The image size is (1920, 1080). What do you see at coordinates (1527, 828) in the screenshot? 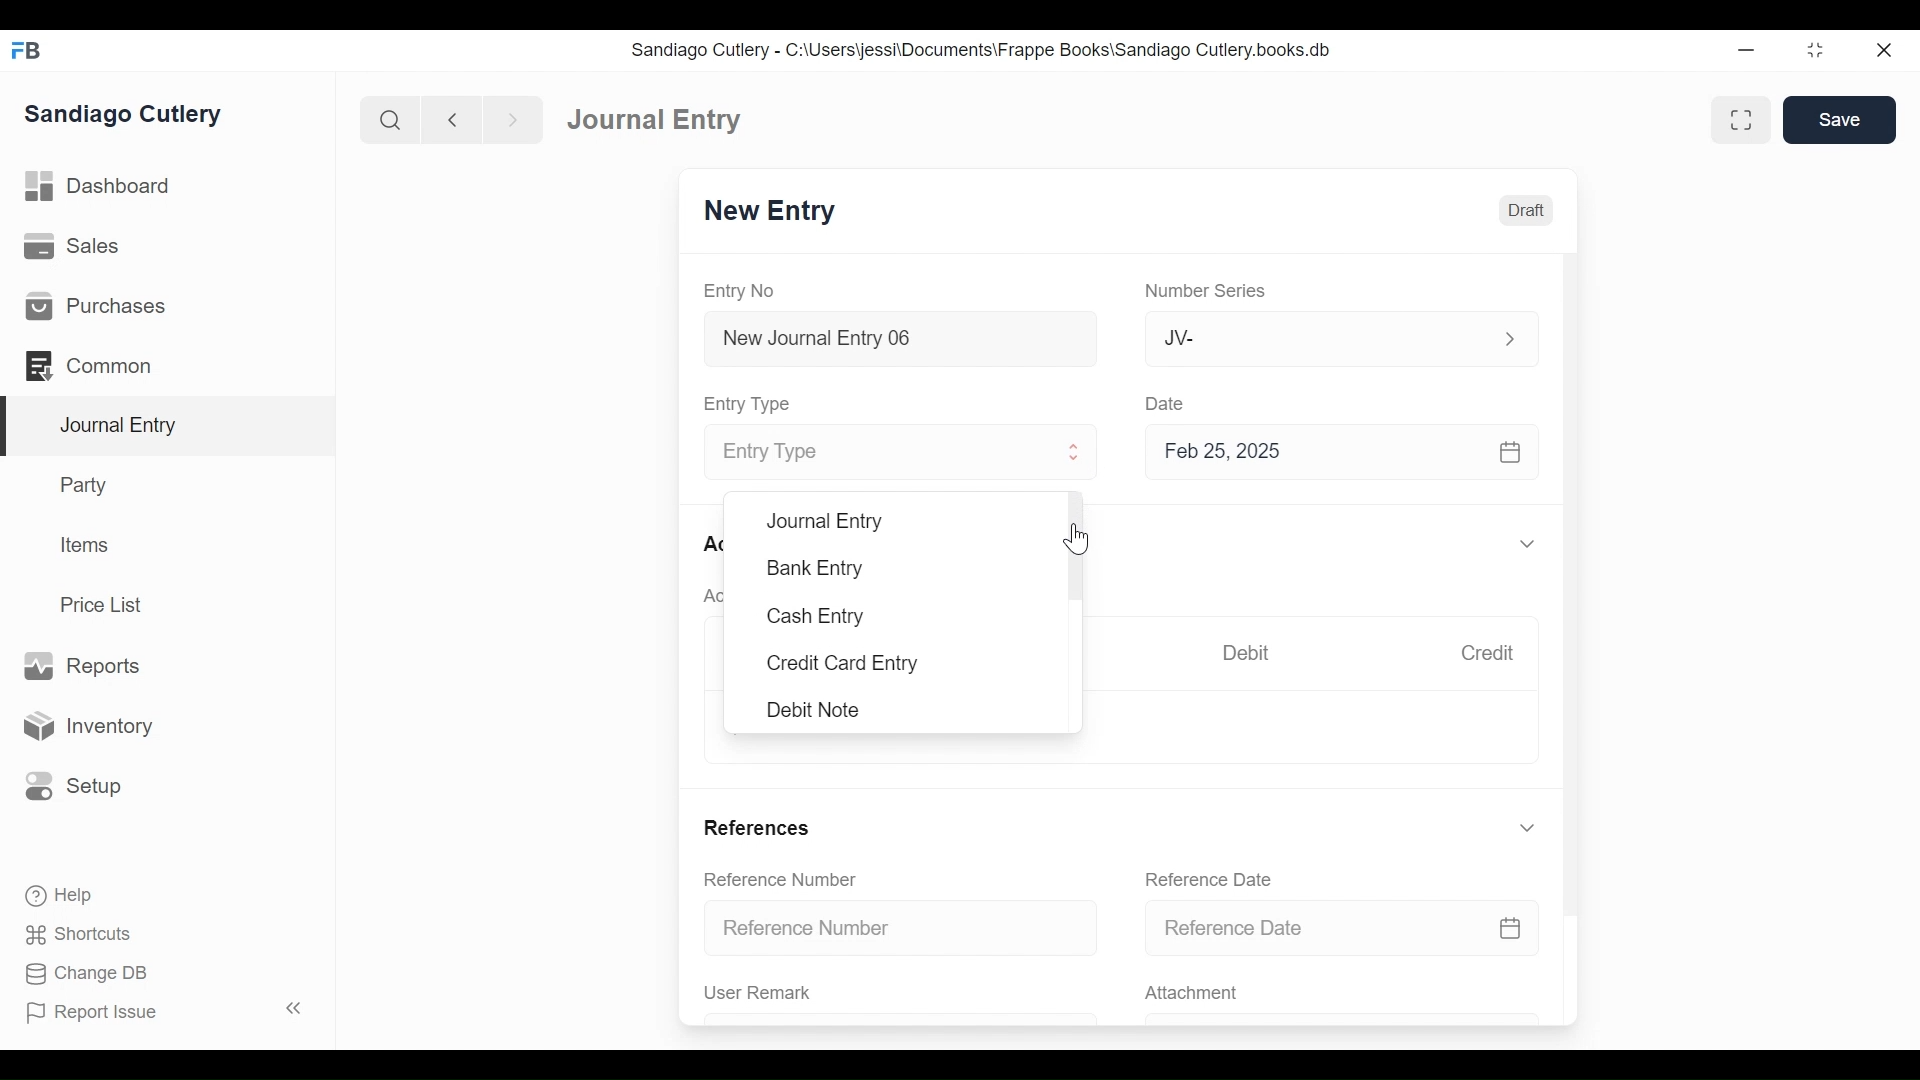
I see `Expand` at bounding box center [1527, 828].